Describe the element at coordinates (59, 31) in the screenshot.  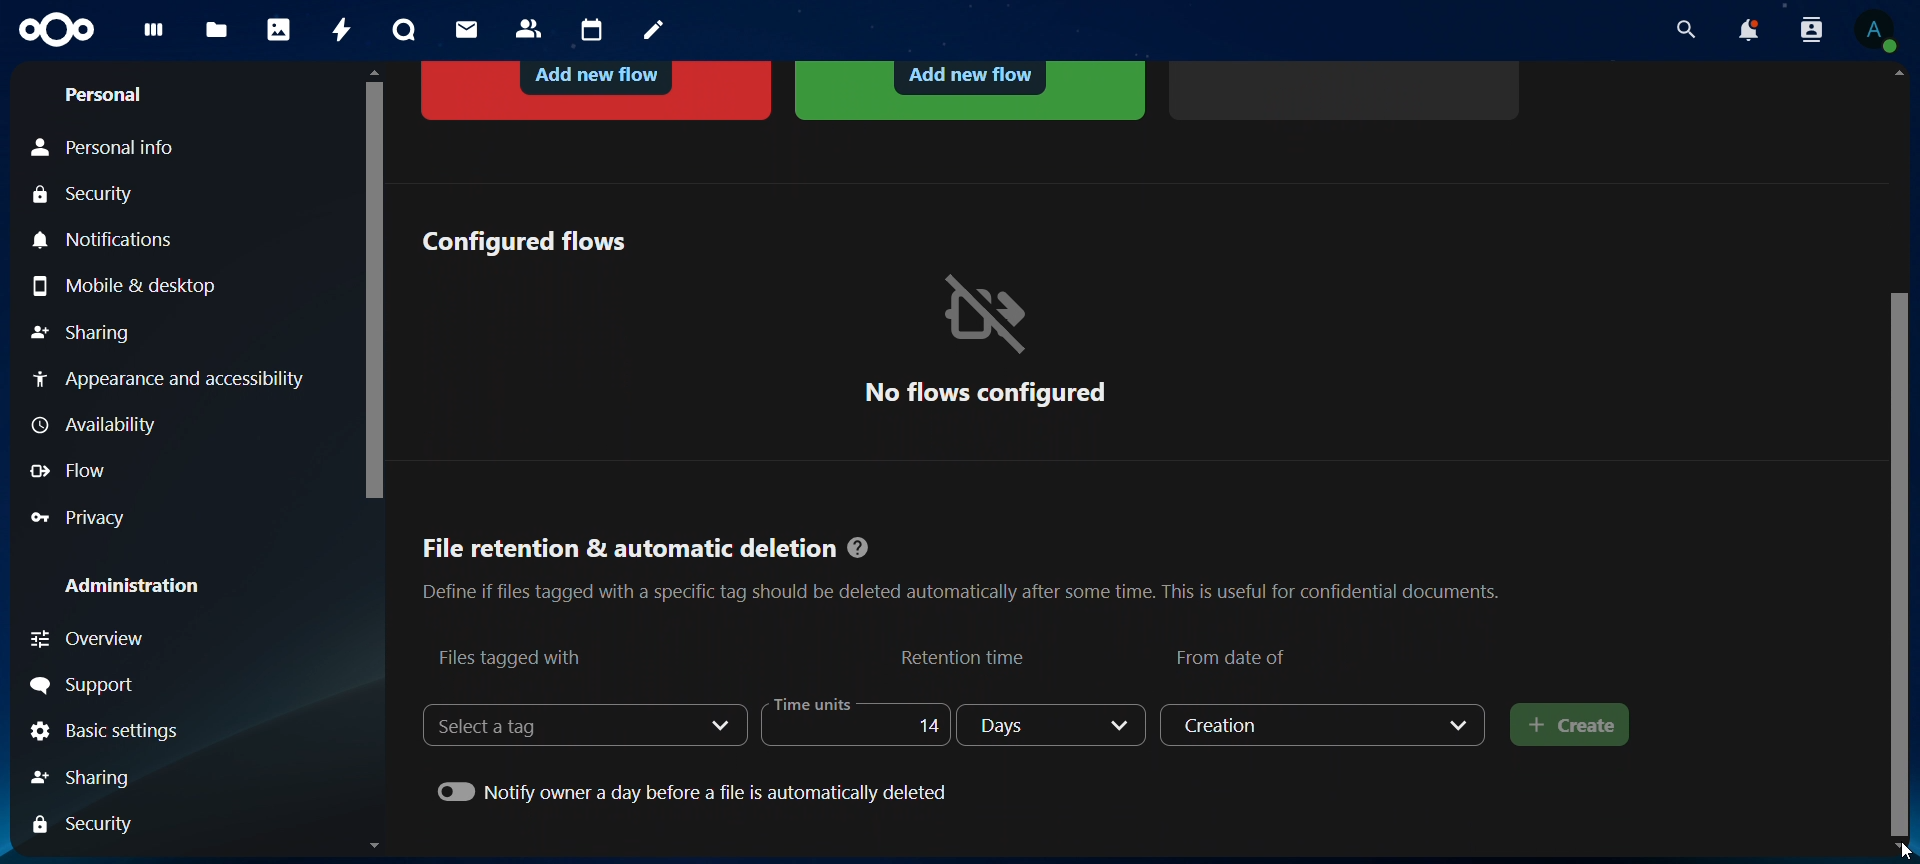
I see `icon` at that location.